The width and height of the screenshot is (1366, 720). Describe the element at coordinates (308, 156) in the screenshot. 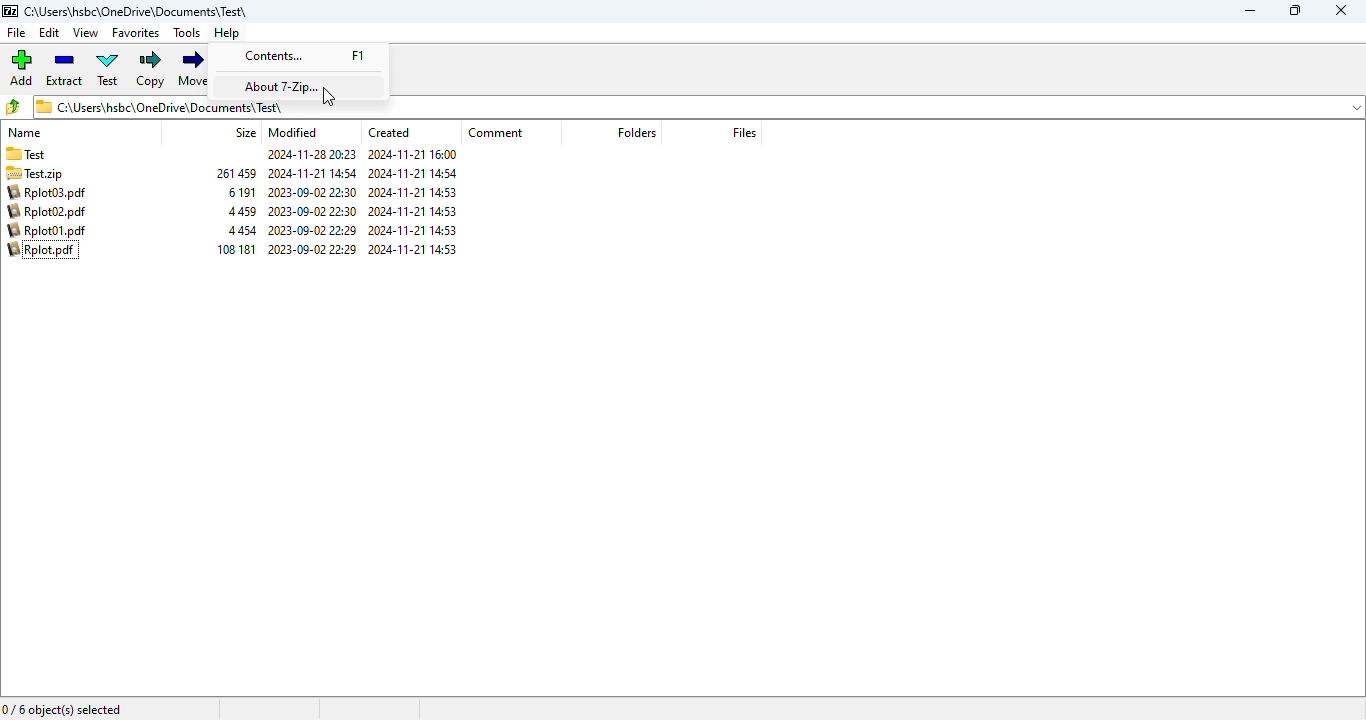

I see `2024-11-28 20:23` at that location.